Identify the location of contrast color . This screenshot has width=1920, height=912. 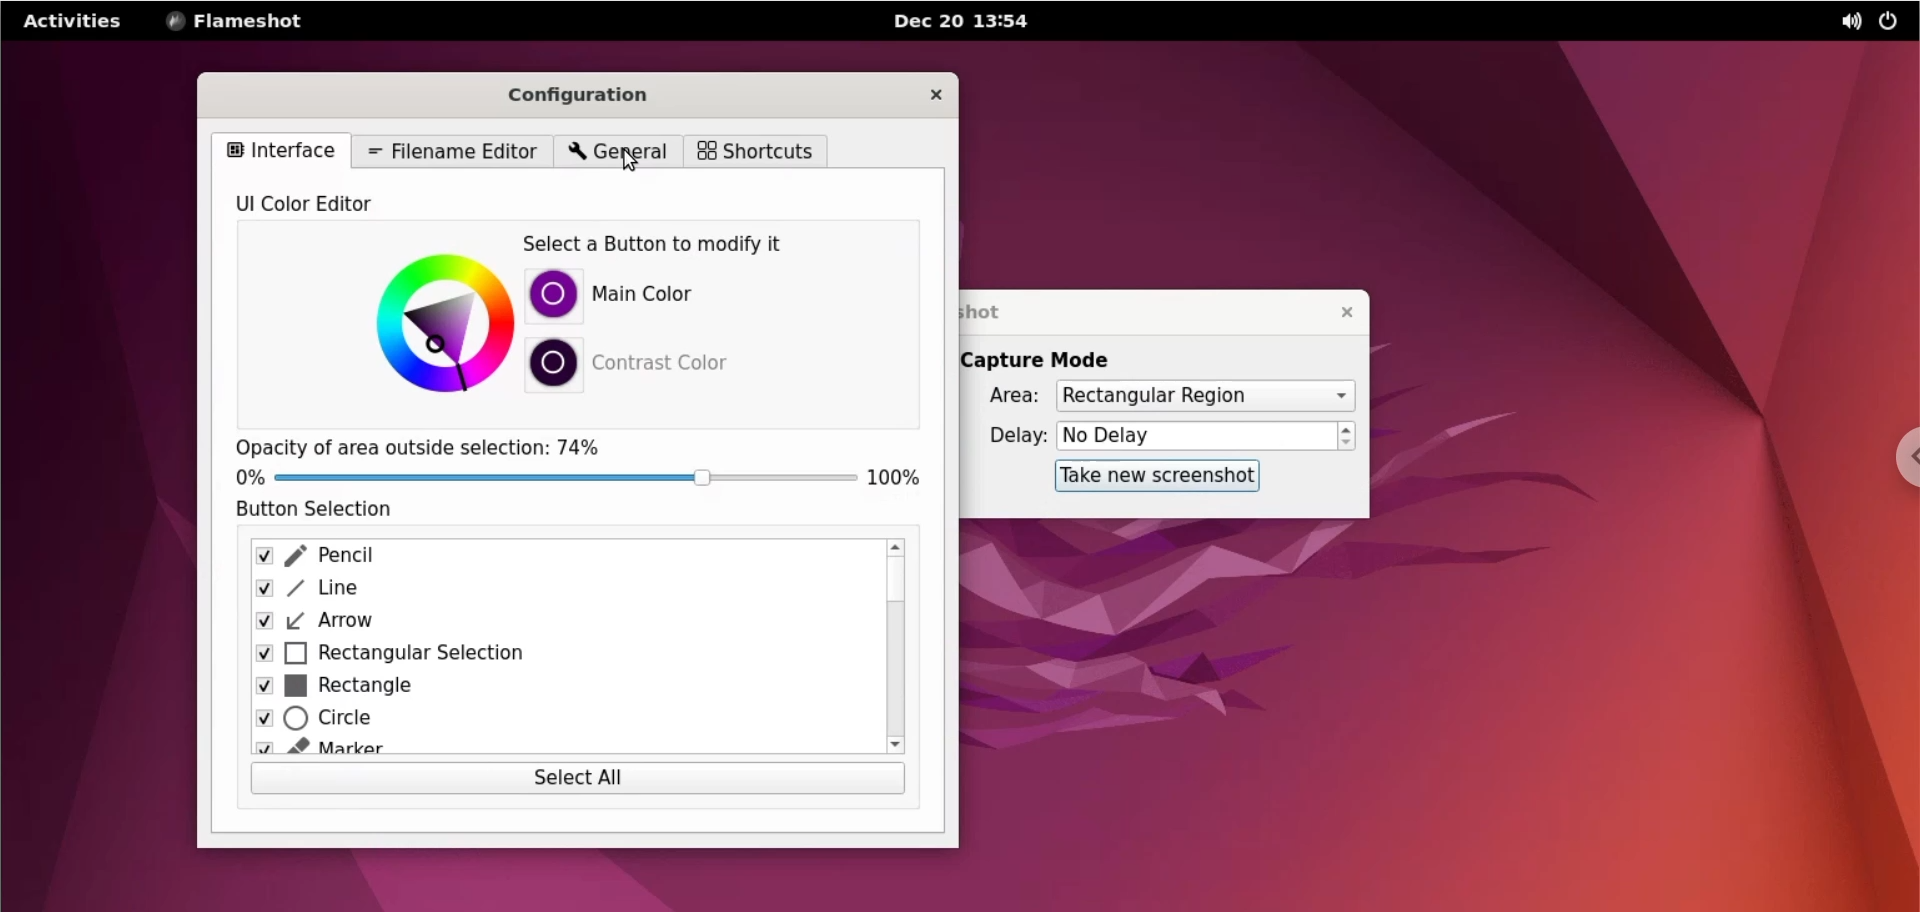
(645, 368).